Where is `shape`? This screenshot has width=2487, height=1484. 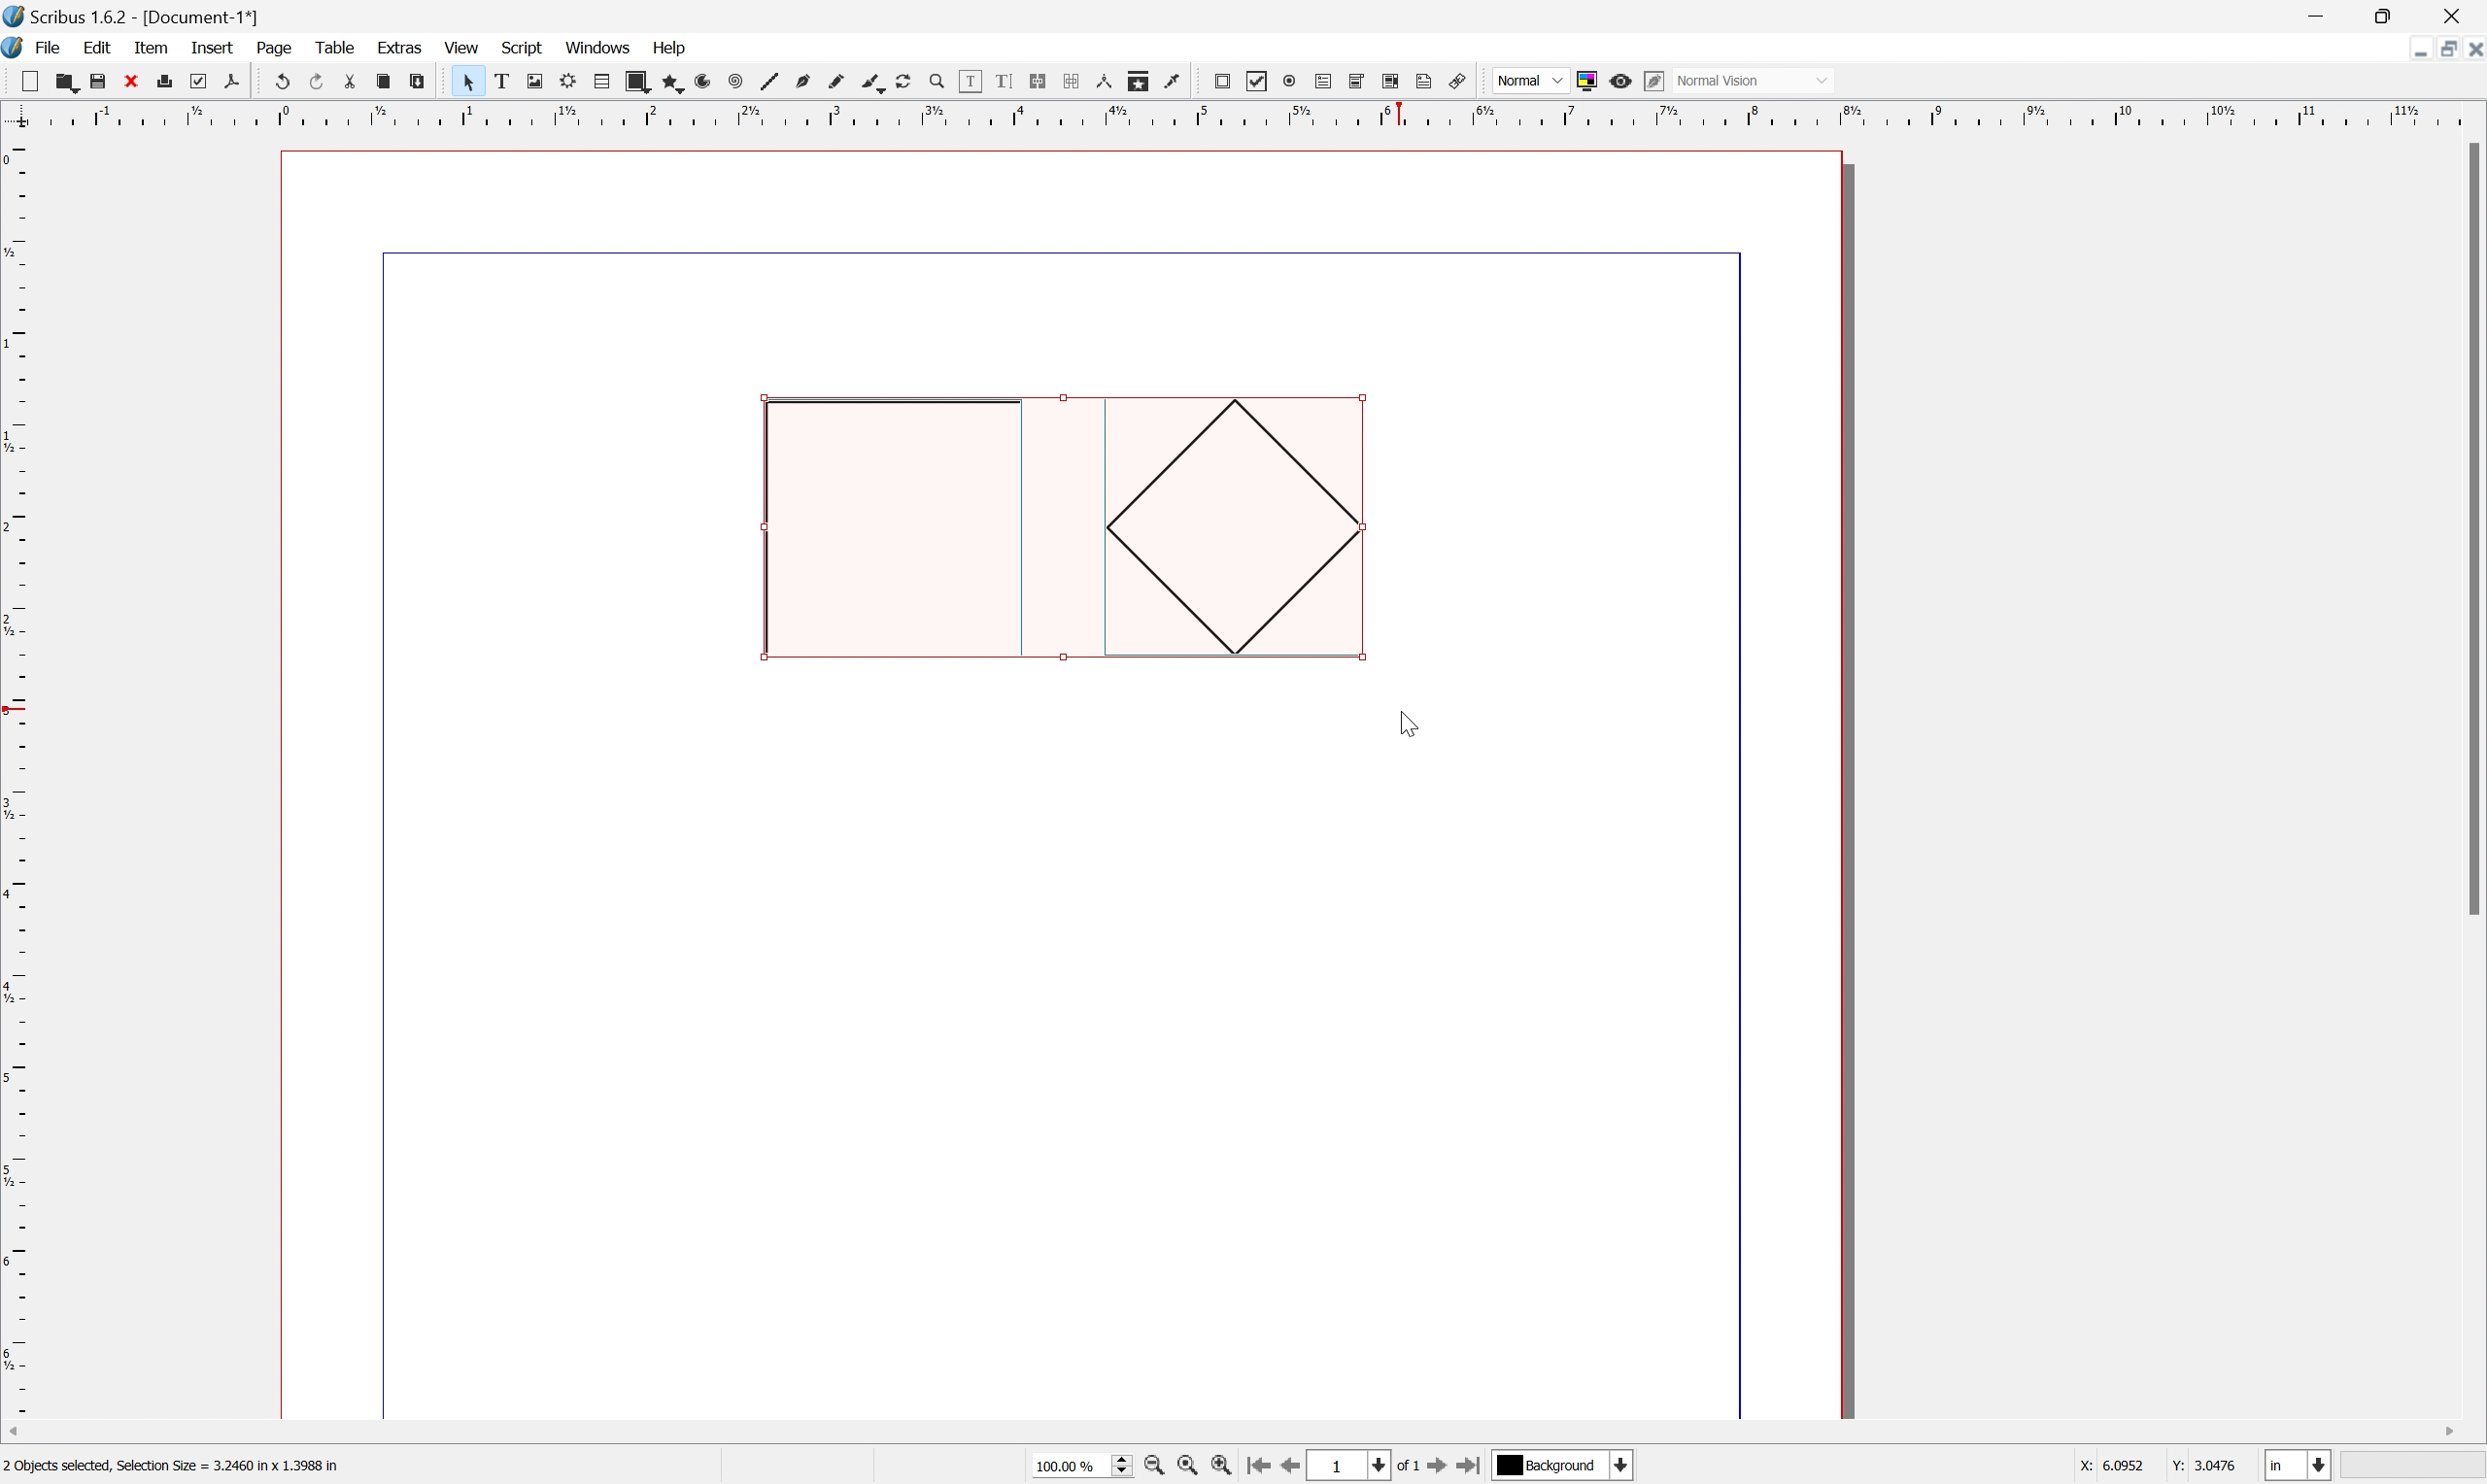
shape is located at coordinates (634, 82).